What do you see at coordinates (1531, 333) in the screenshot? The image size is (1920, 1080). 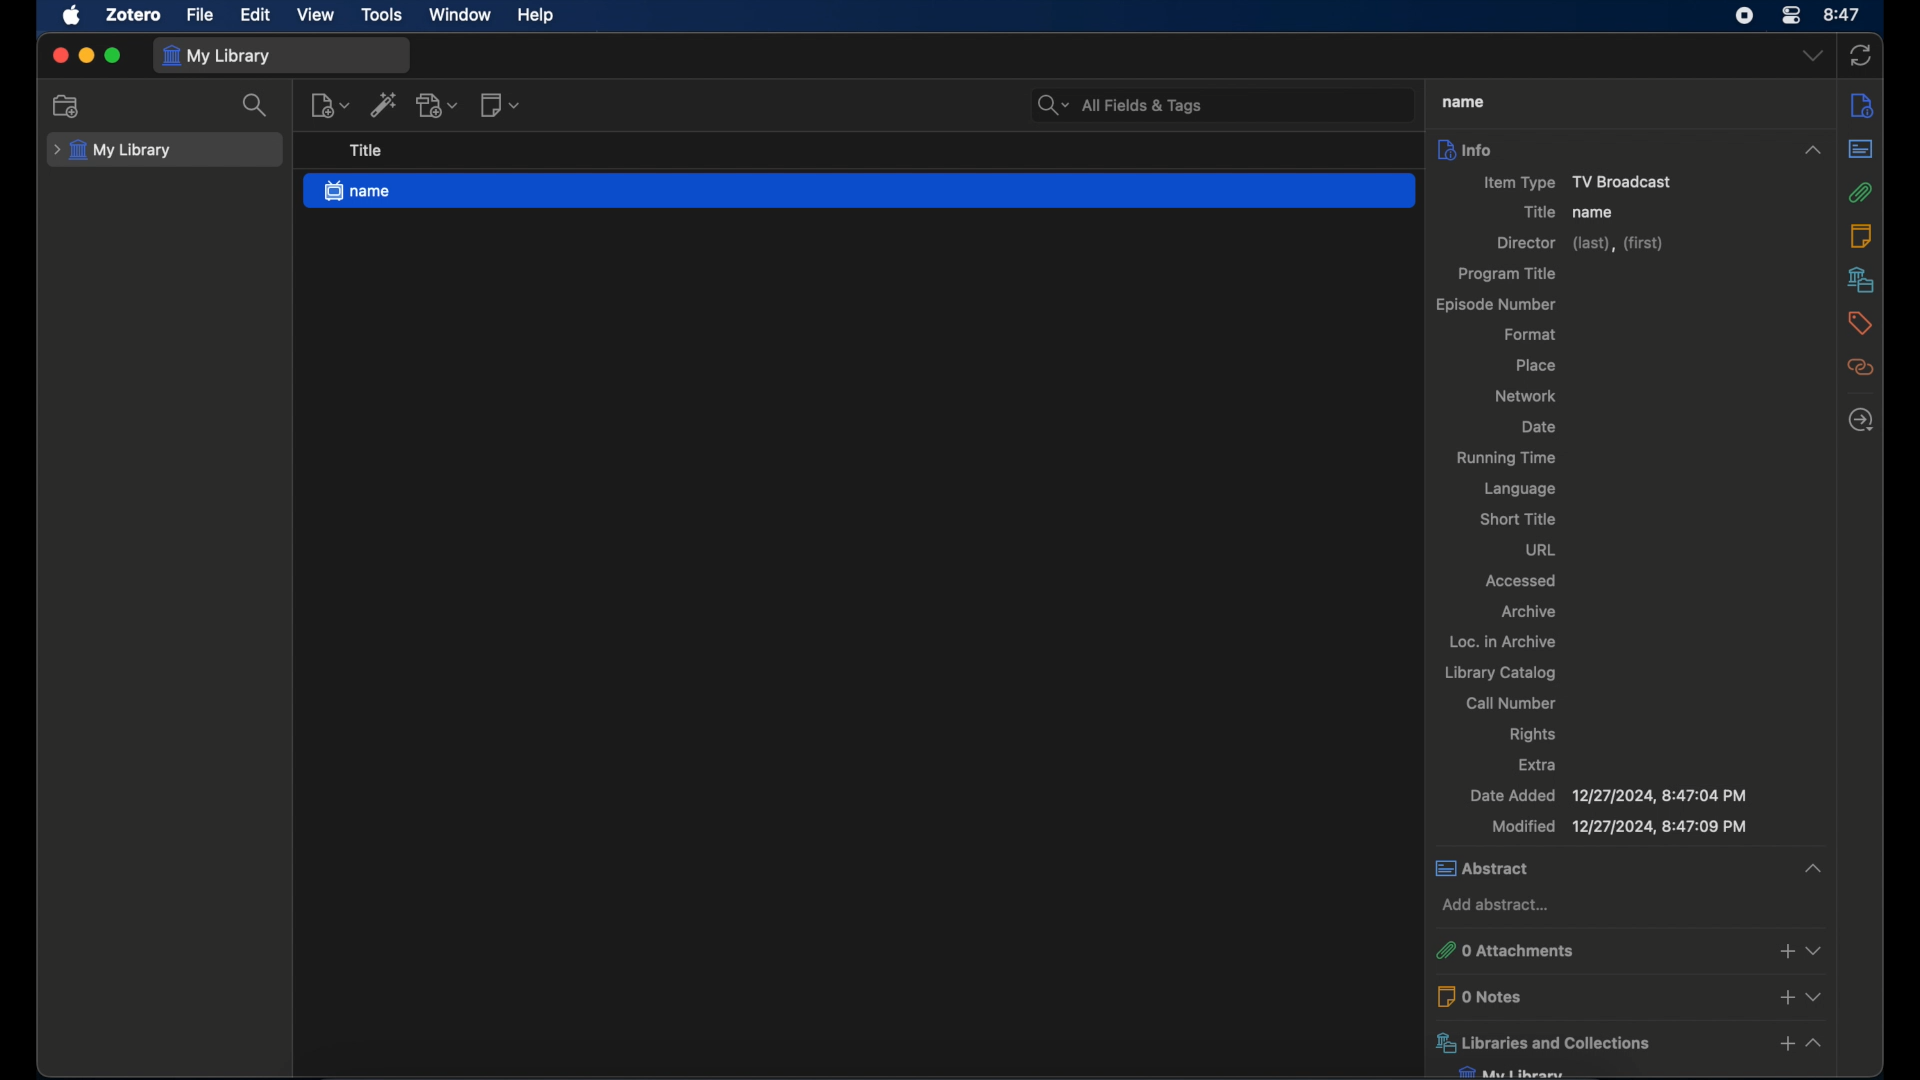 I see `format` at bounding box center [1531, 333].